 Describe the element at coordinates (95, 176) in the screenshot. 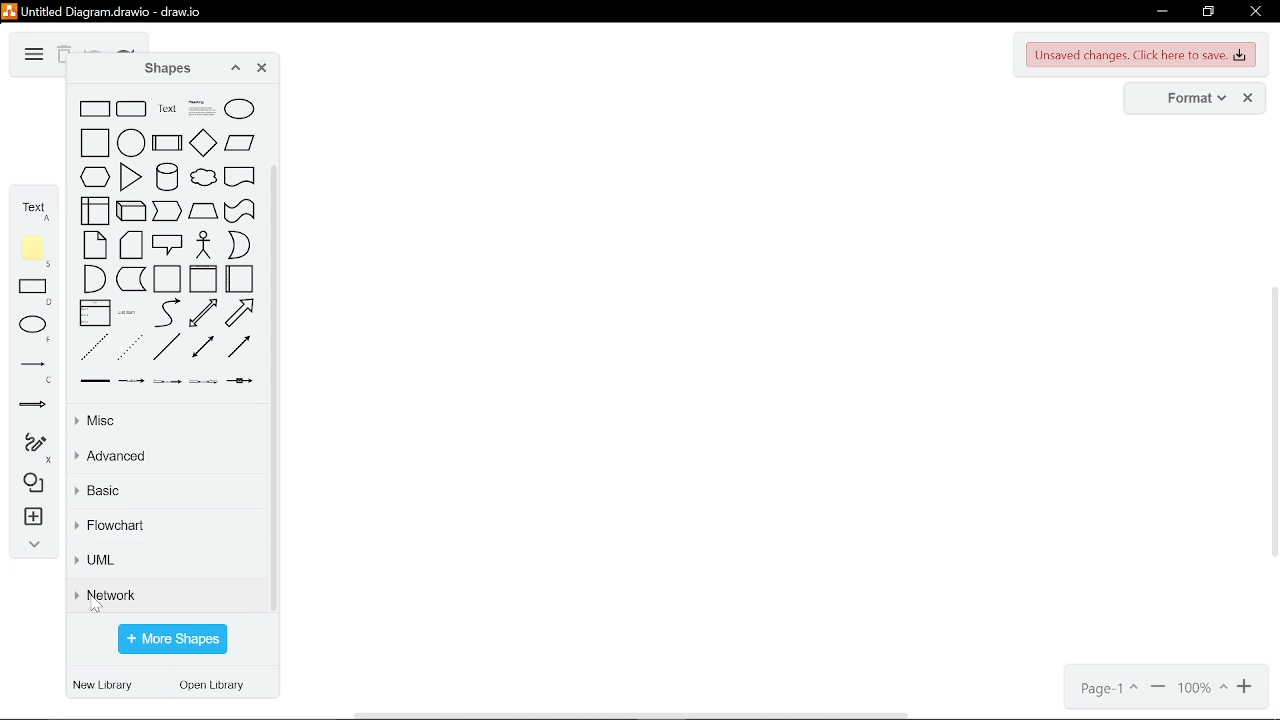

I see `hexagon` at that location.